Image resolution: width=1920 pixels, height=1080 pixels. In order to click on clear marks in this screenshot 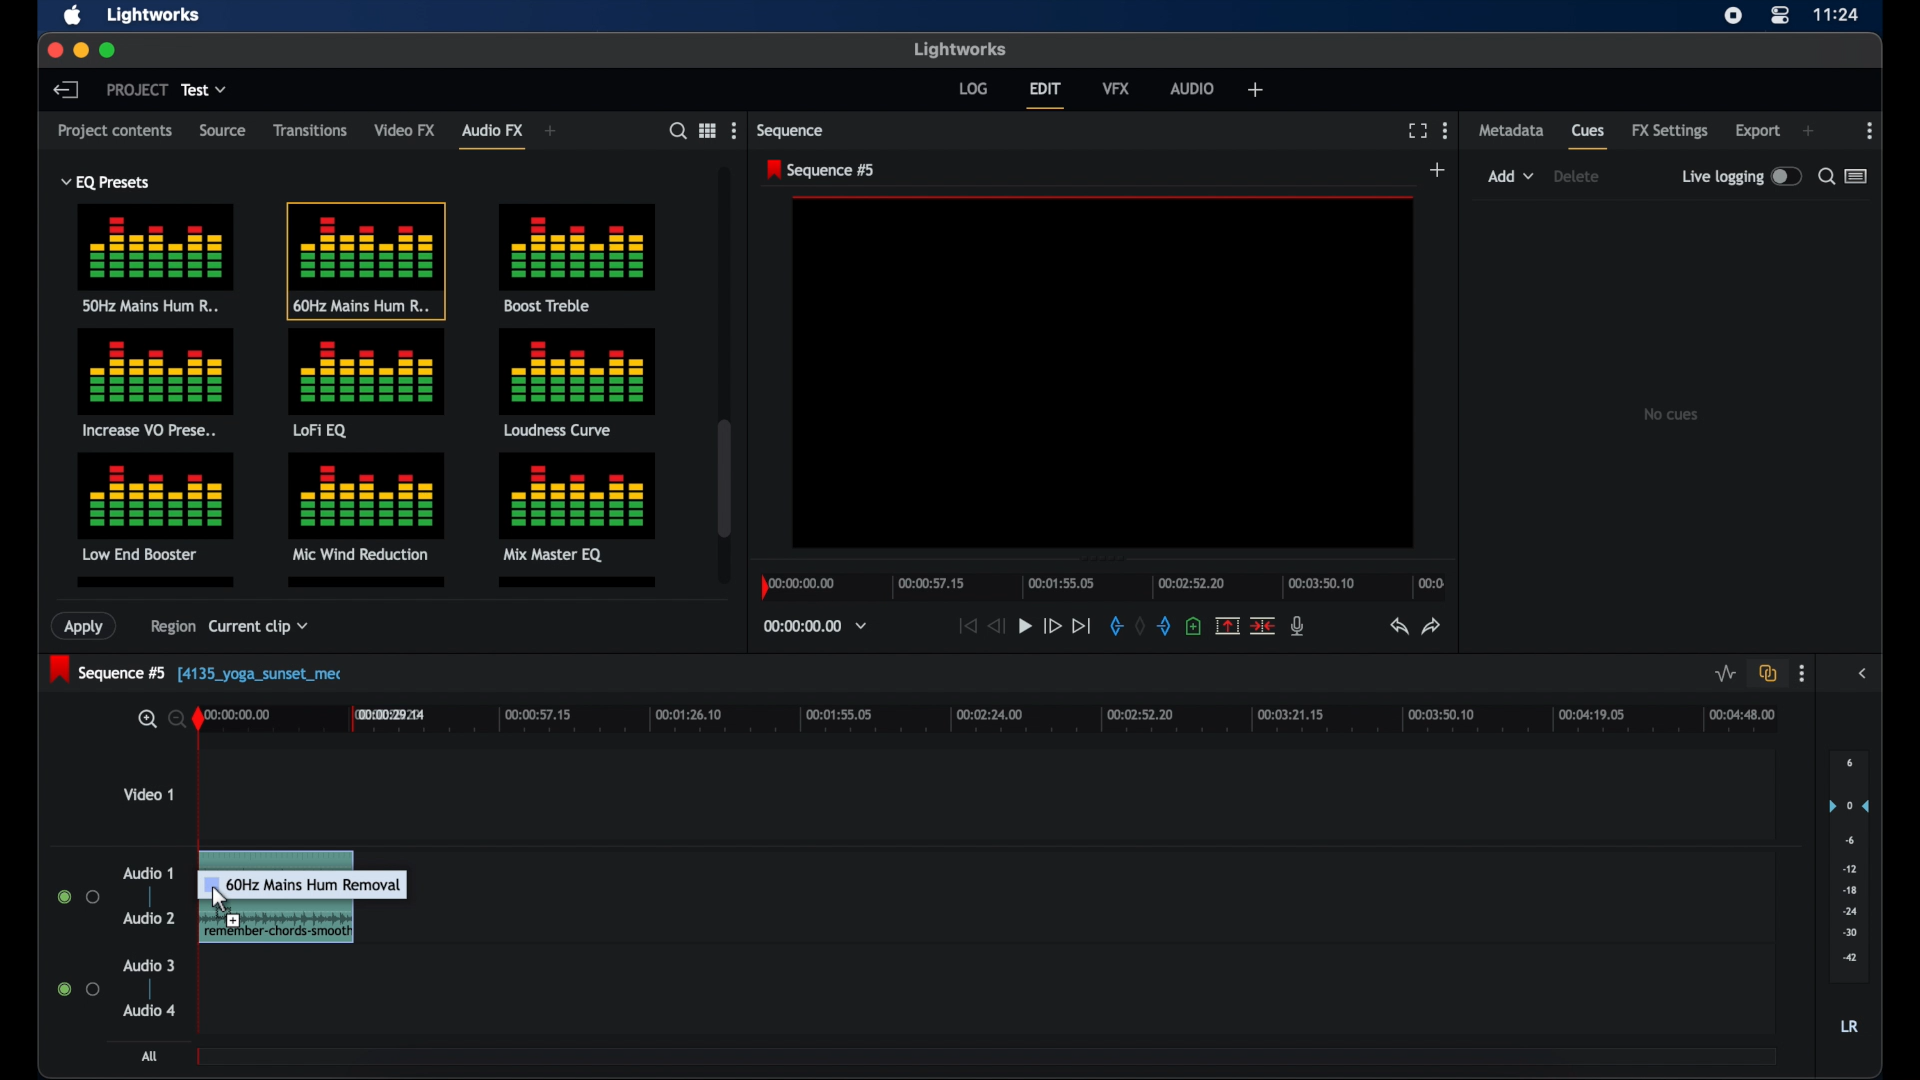, I will do `click(1139, 624)`.